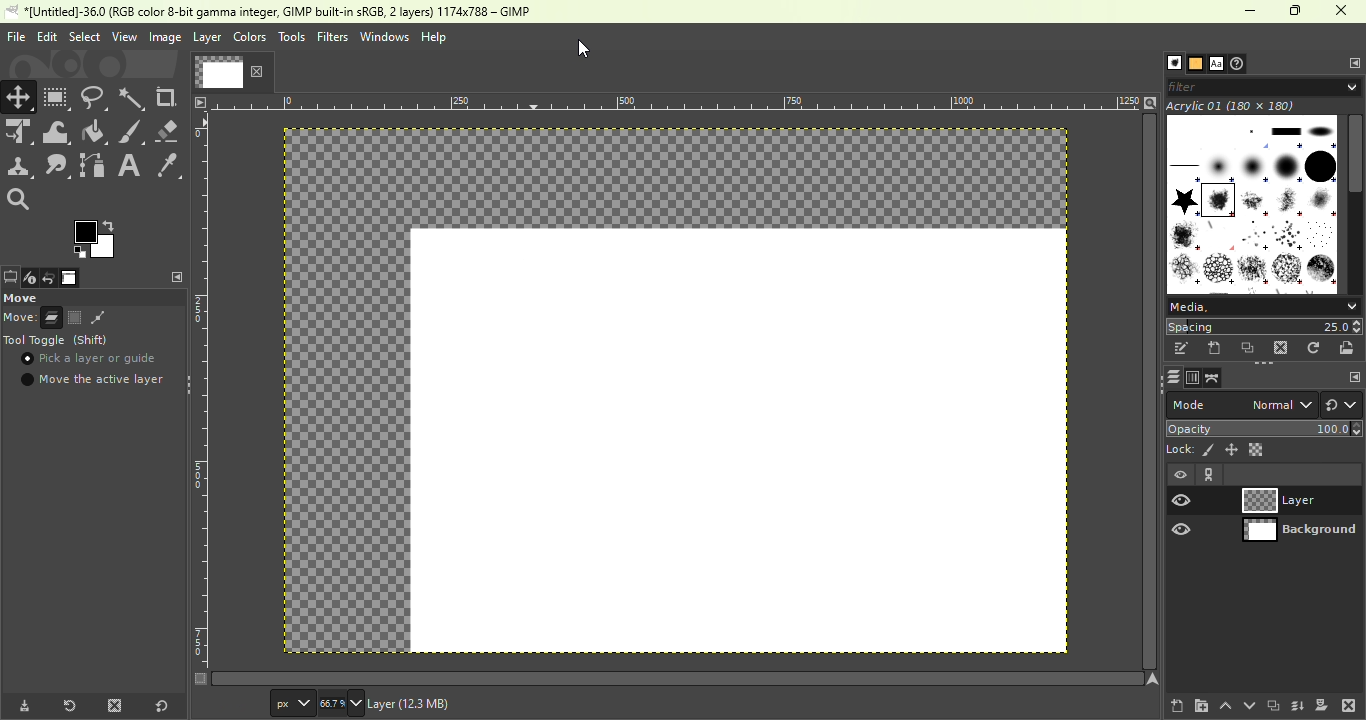  I want to click on Enter image size, so click(342, 703).